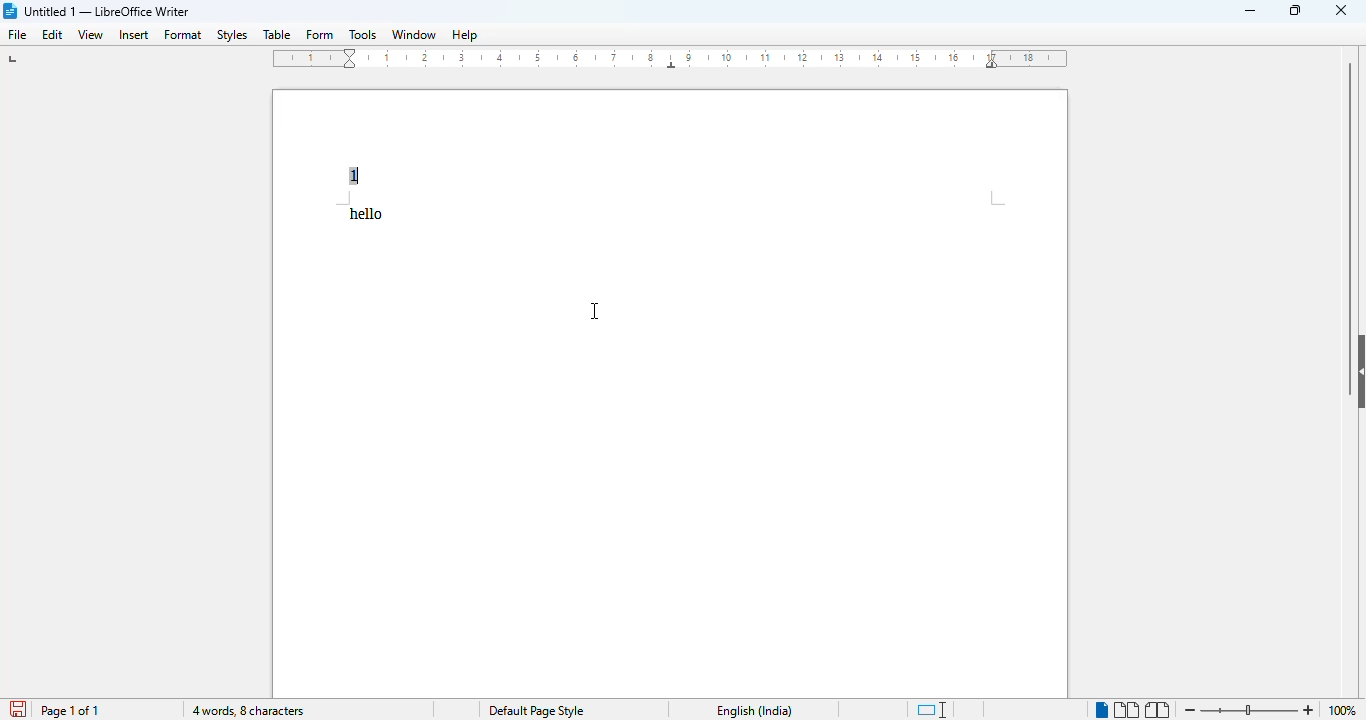 This screenshot has height=720, width=1366. What do you see at coordinates (1311, 711) in the screenshot?
I see `zoom in` at bounding box center [1311, 711].